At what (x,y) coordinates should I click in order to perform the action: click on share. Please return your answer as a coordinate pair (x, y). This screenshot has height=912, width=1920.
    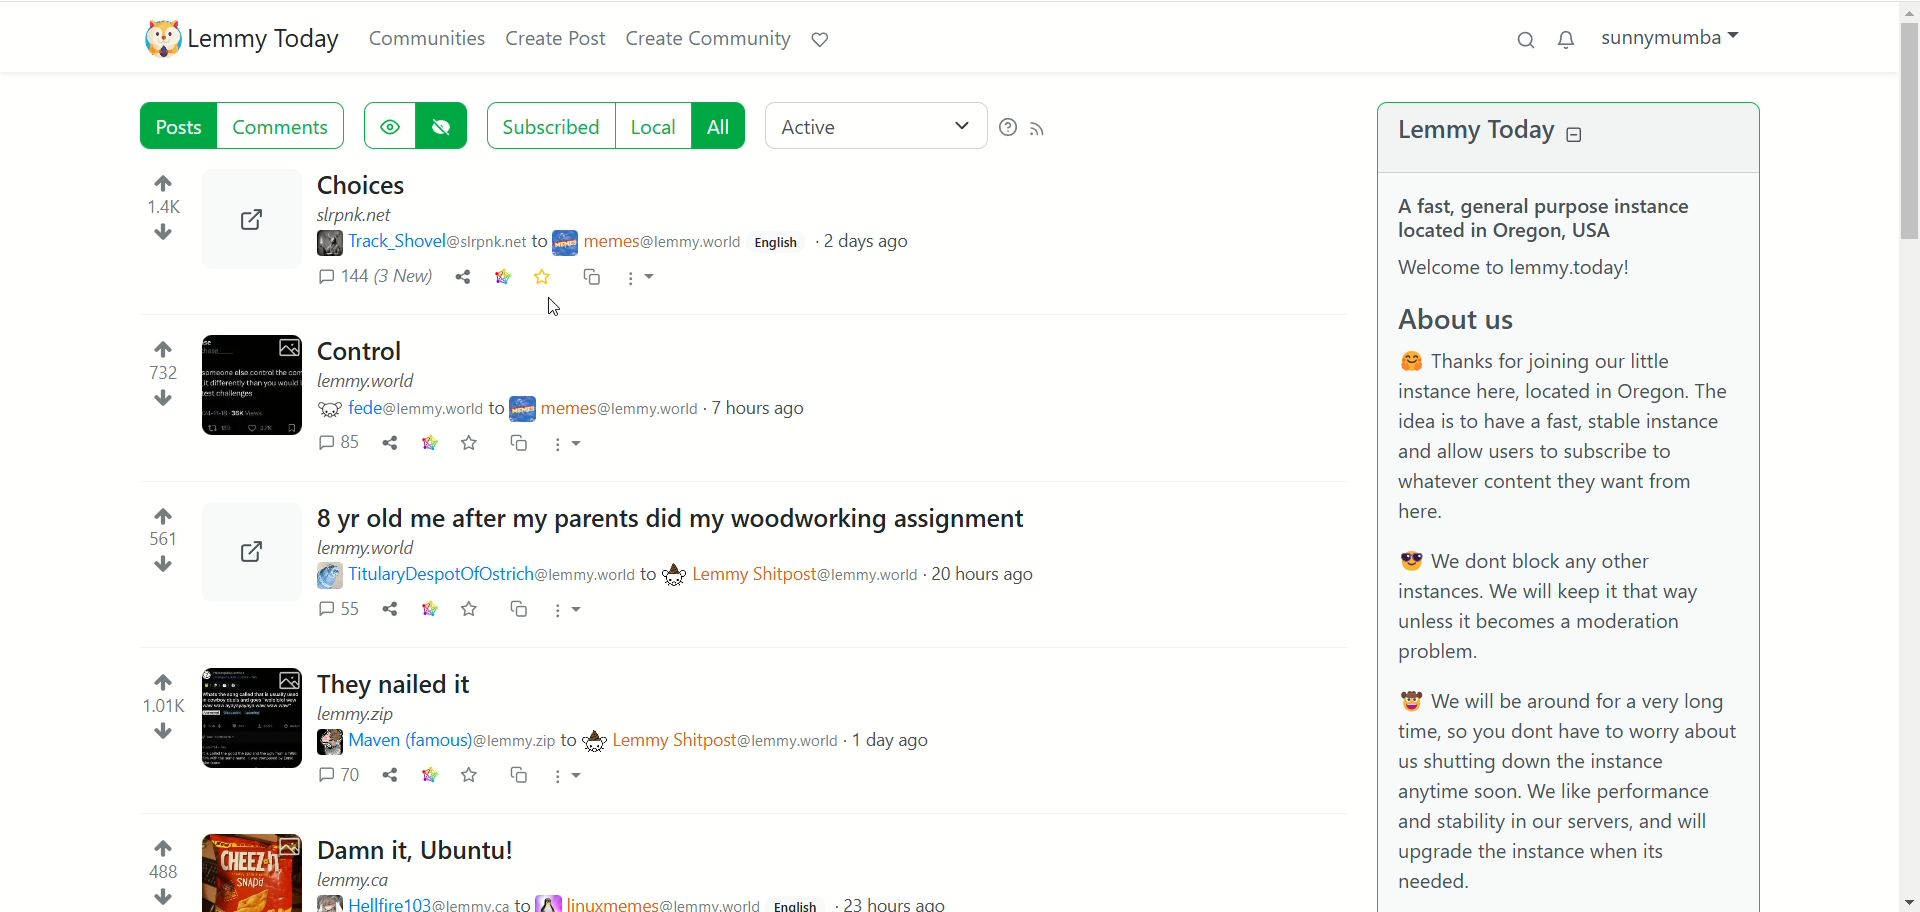
    Looking at the image, I should click on (465, 277).